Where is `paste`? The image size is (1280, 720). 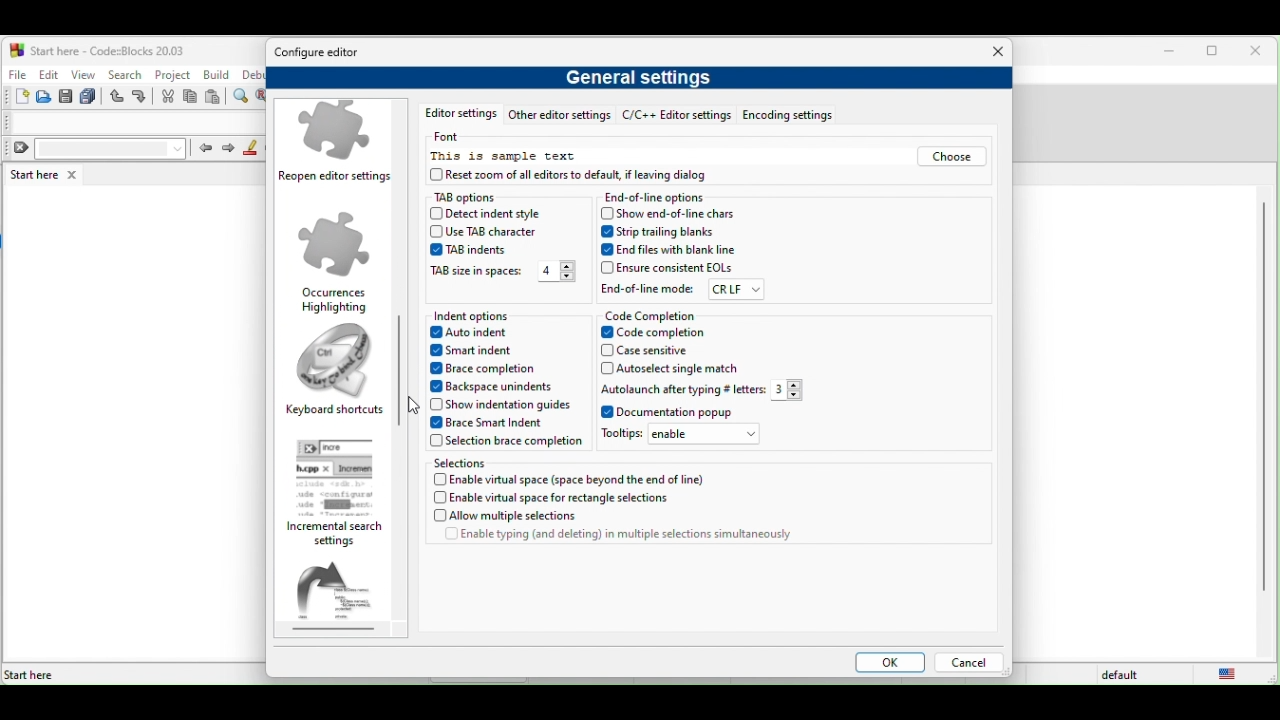 paste is located at coordinates (214, 98).